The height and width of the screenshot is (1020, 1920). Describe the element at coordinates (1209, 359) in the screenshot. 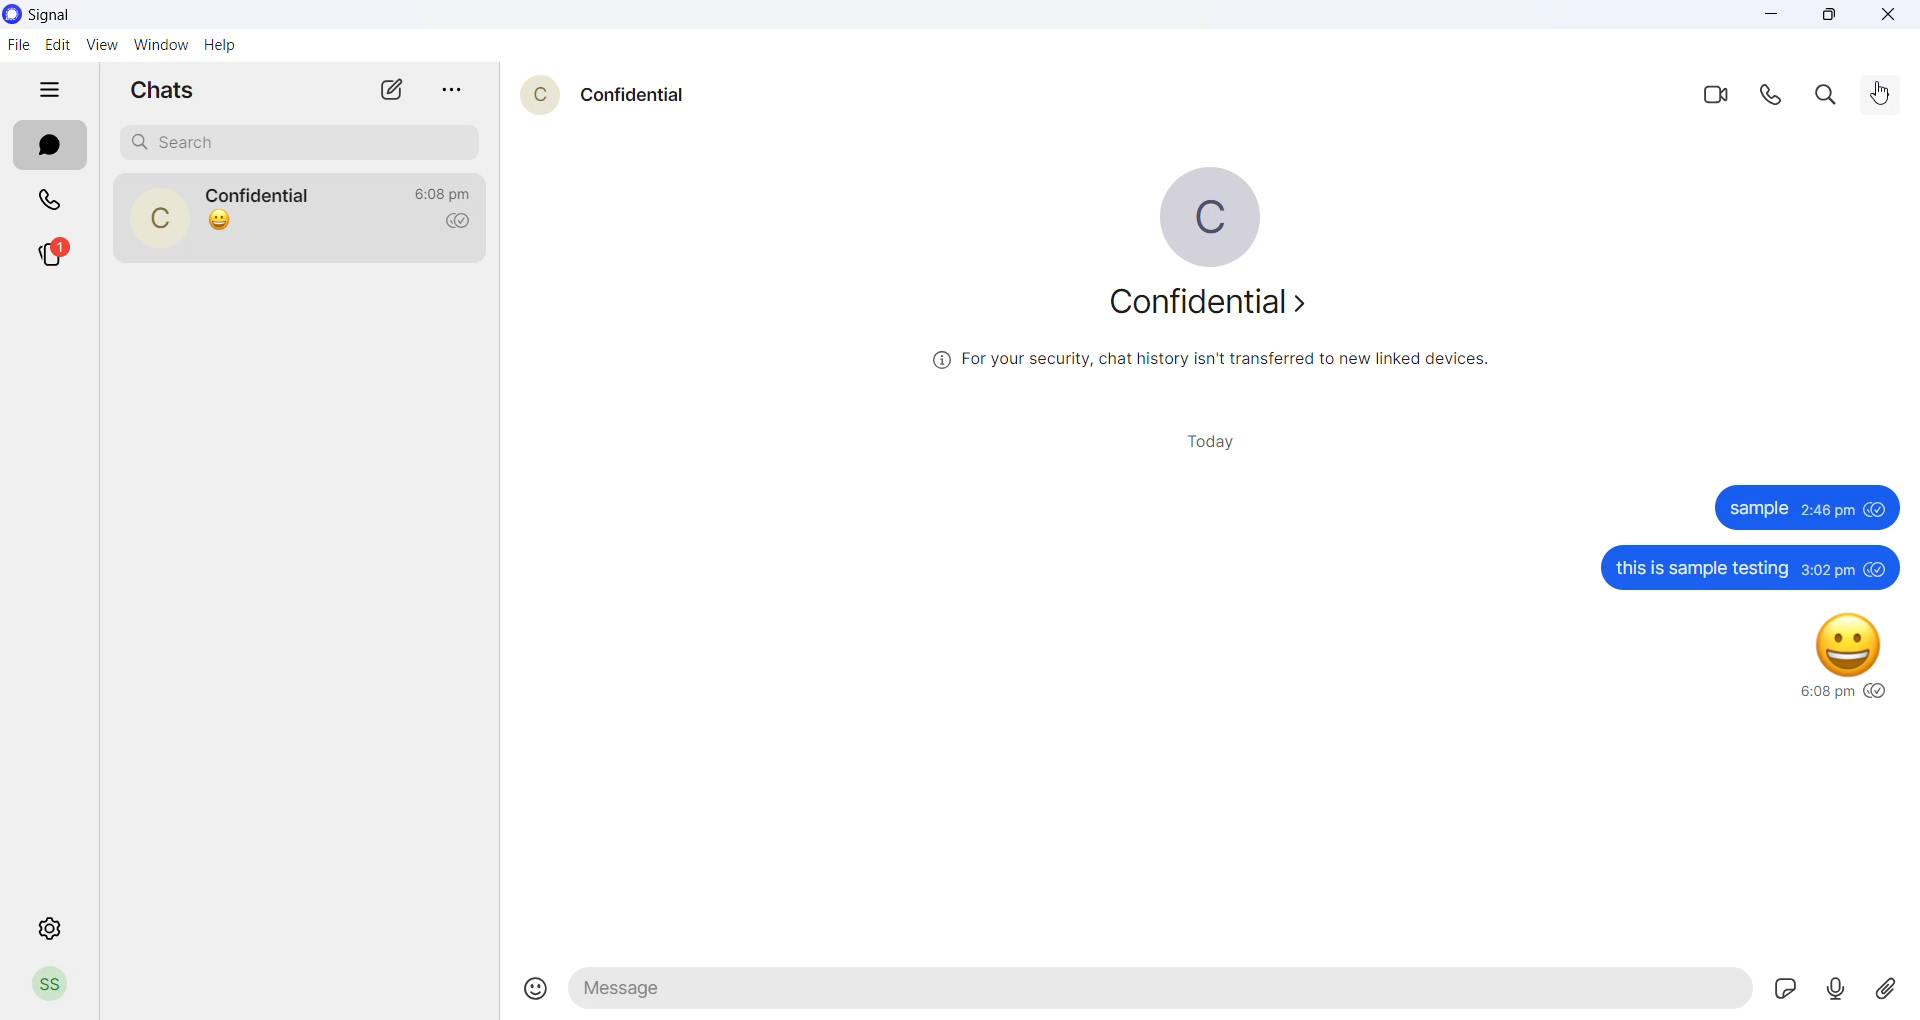

I see `(@ For your security, chat history isn't transferred to new linked devices.` at that location.